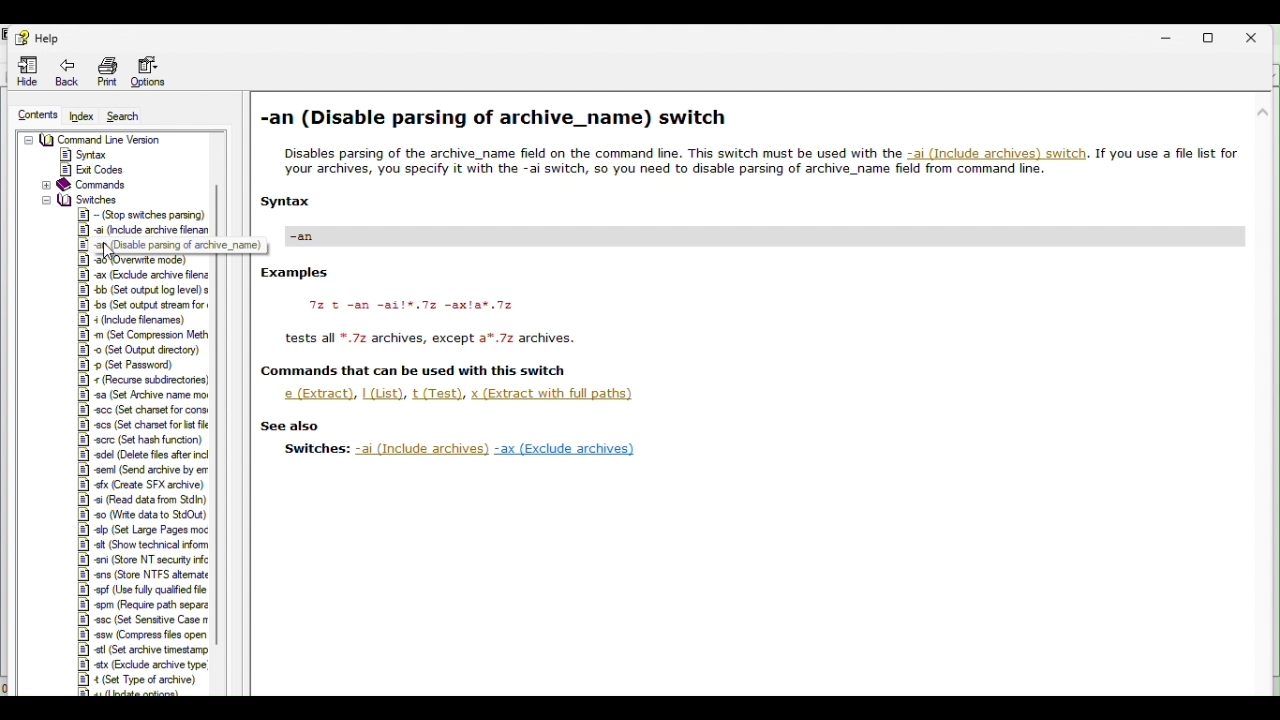 The width and height of the screenshot is (1280, 720). I want to click on |&] esc (Set Sensitive Case n, so click(141, 620).